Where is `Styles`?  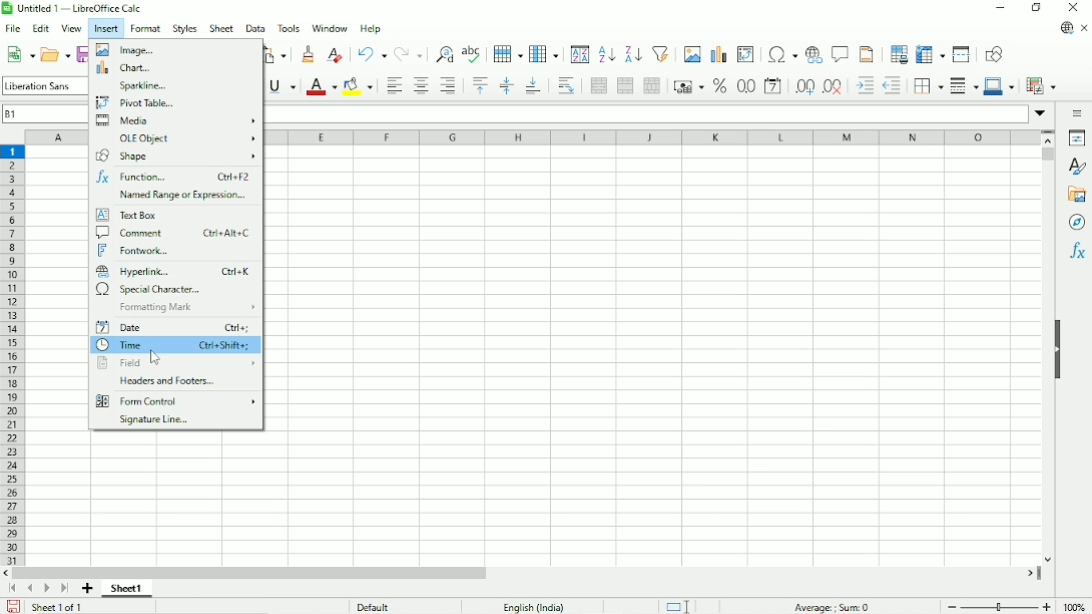
Styles is located at coordinates (1079, 165).